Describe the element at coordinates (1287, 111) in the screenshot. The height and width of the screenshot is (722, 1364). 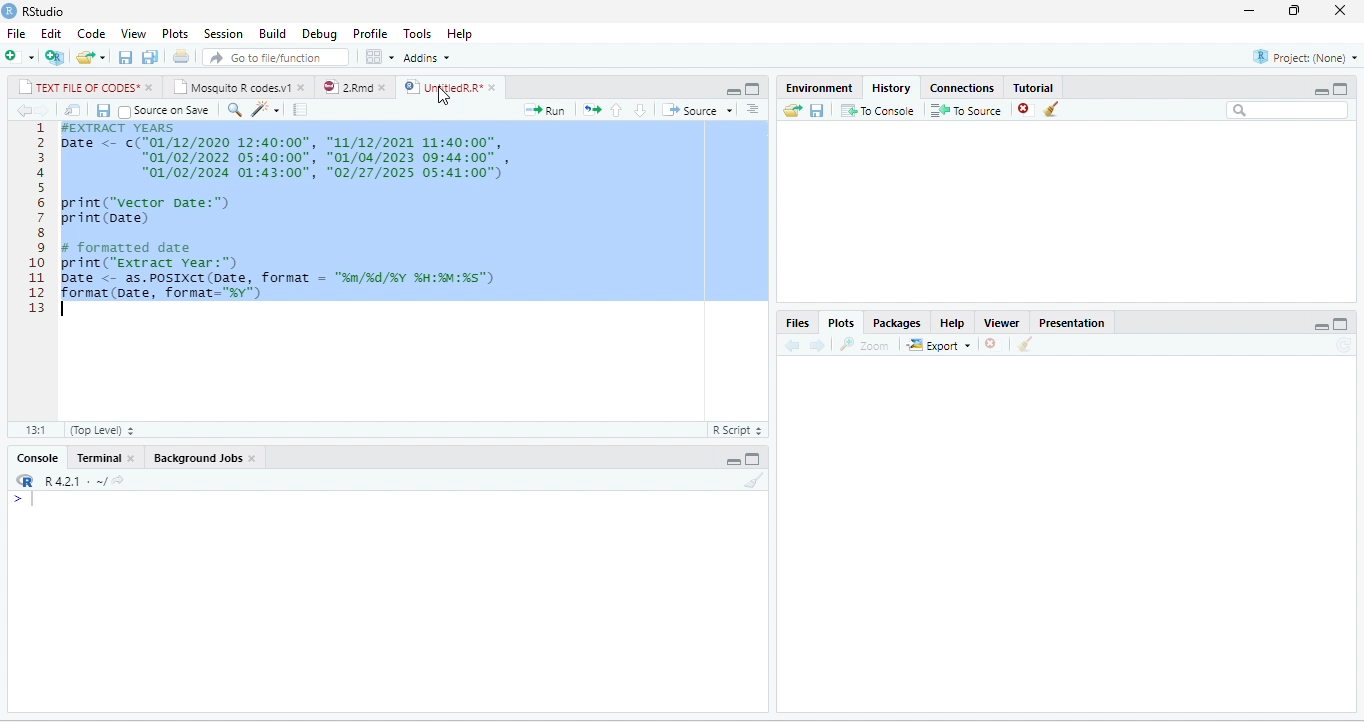
I see `search bar` at that location.